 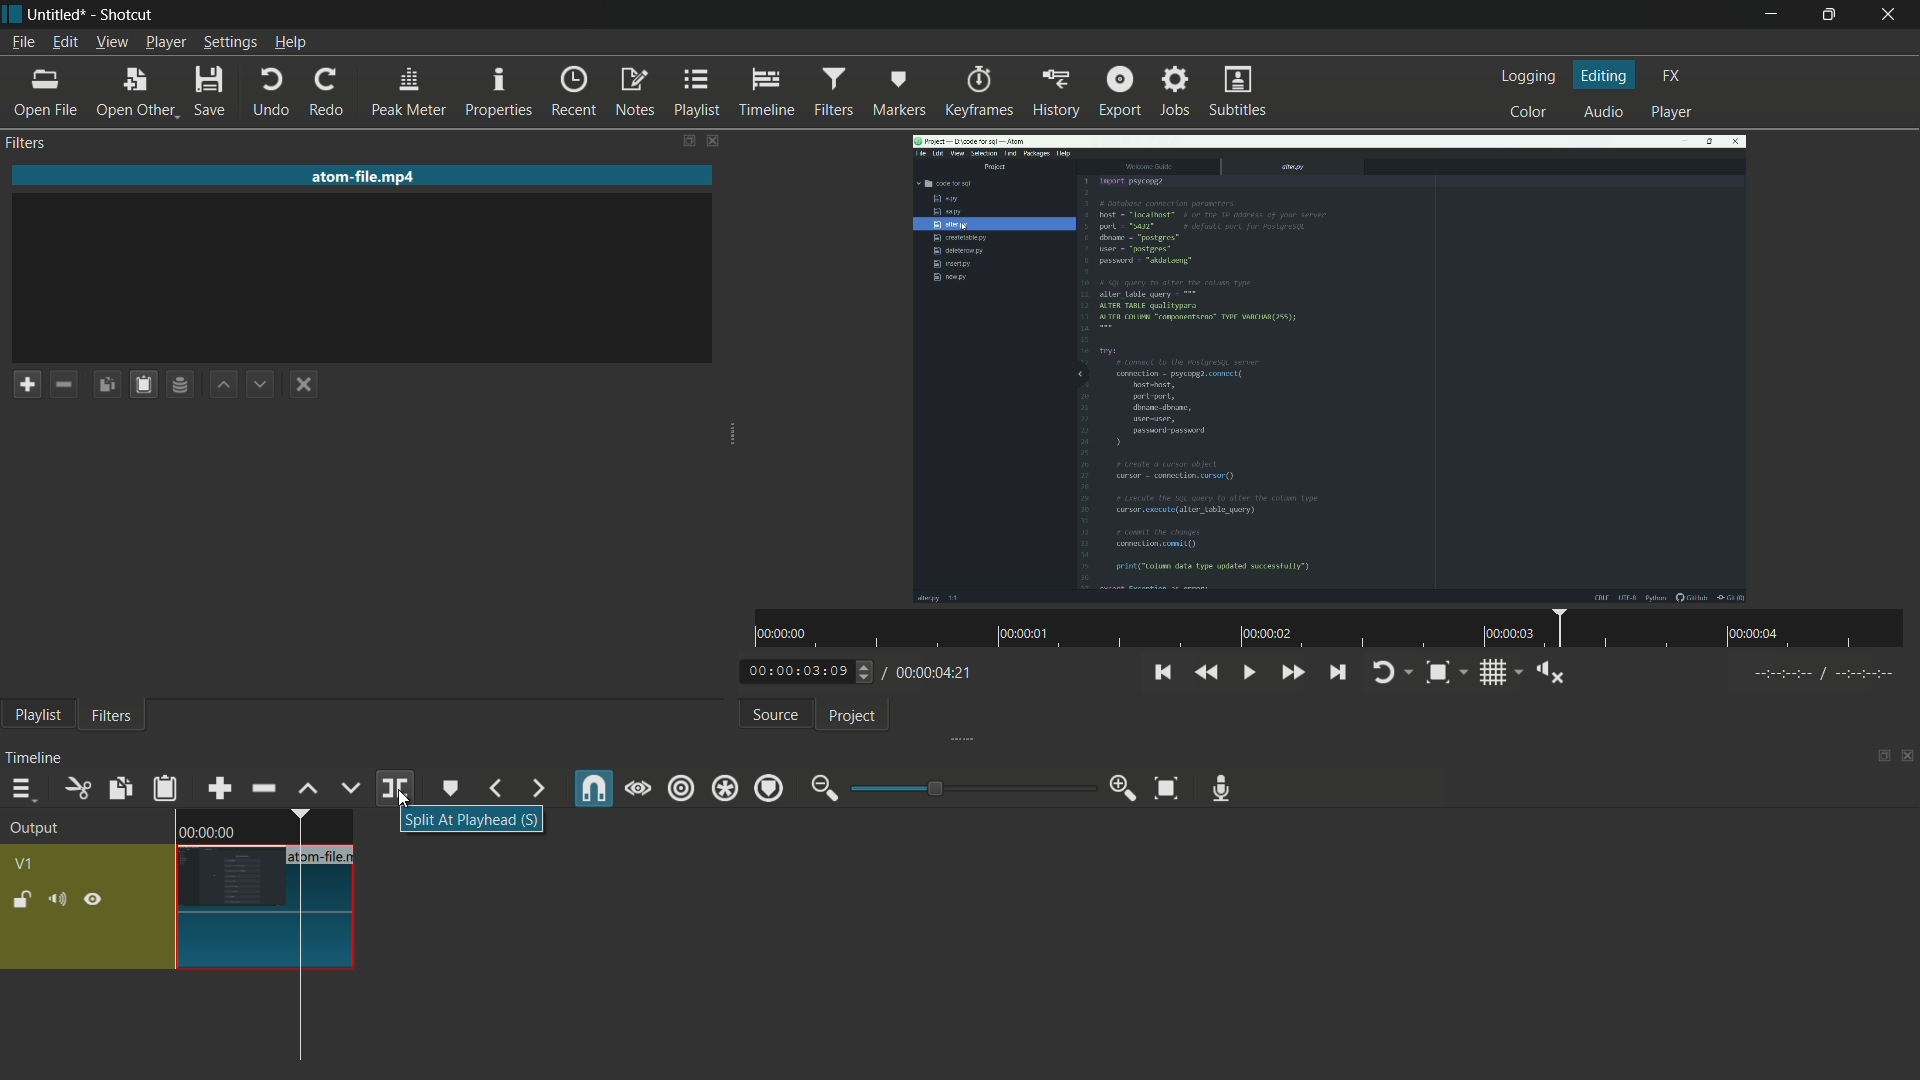 I want to click on keyframes, so click(x=979, y=93).